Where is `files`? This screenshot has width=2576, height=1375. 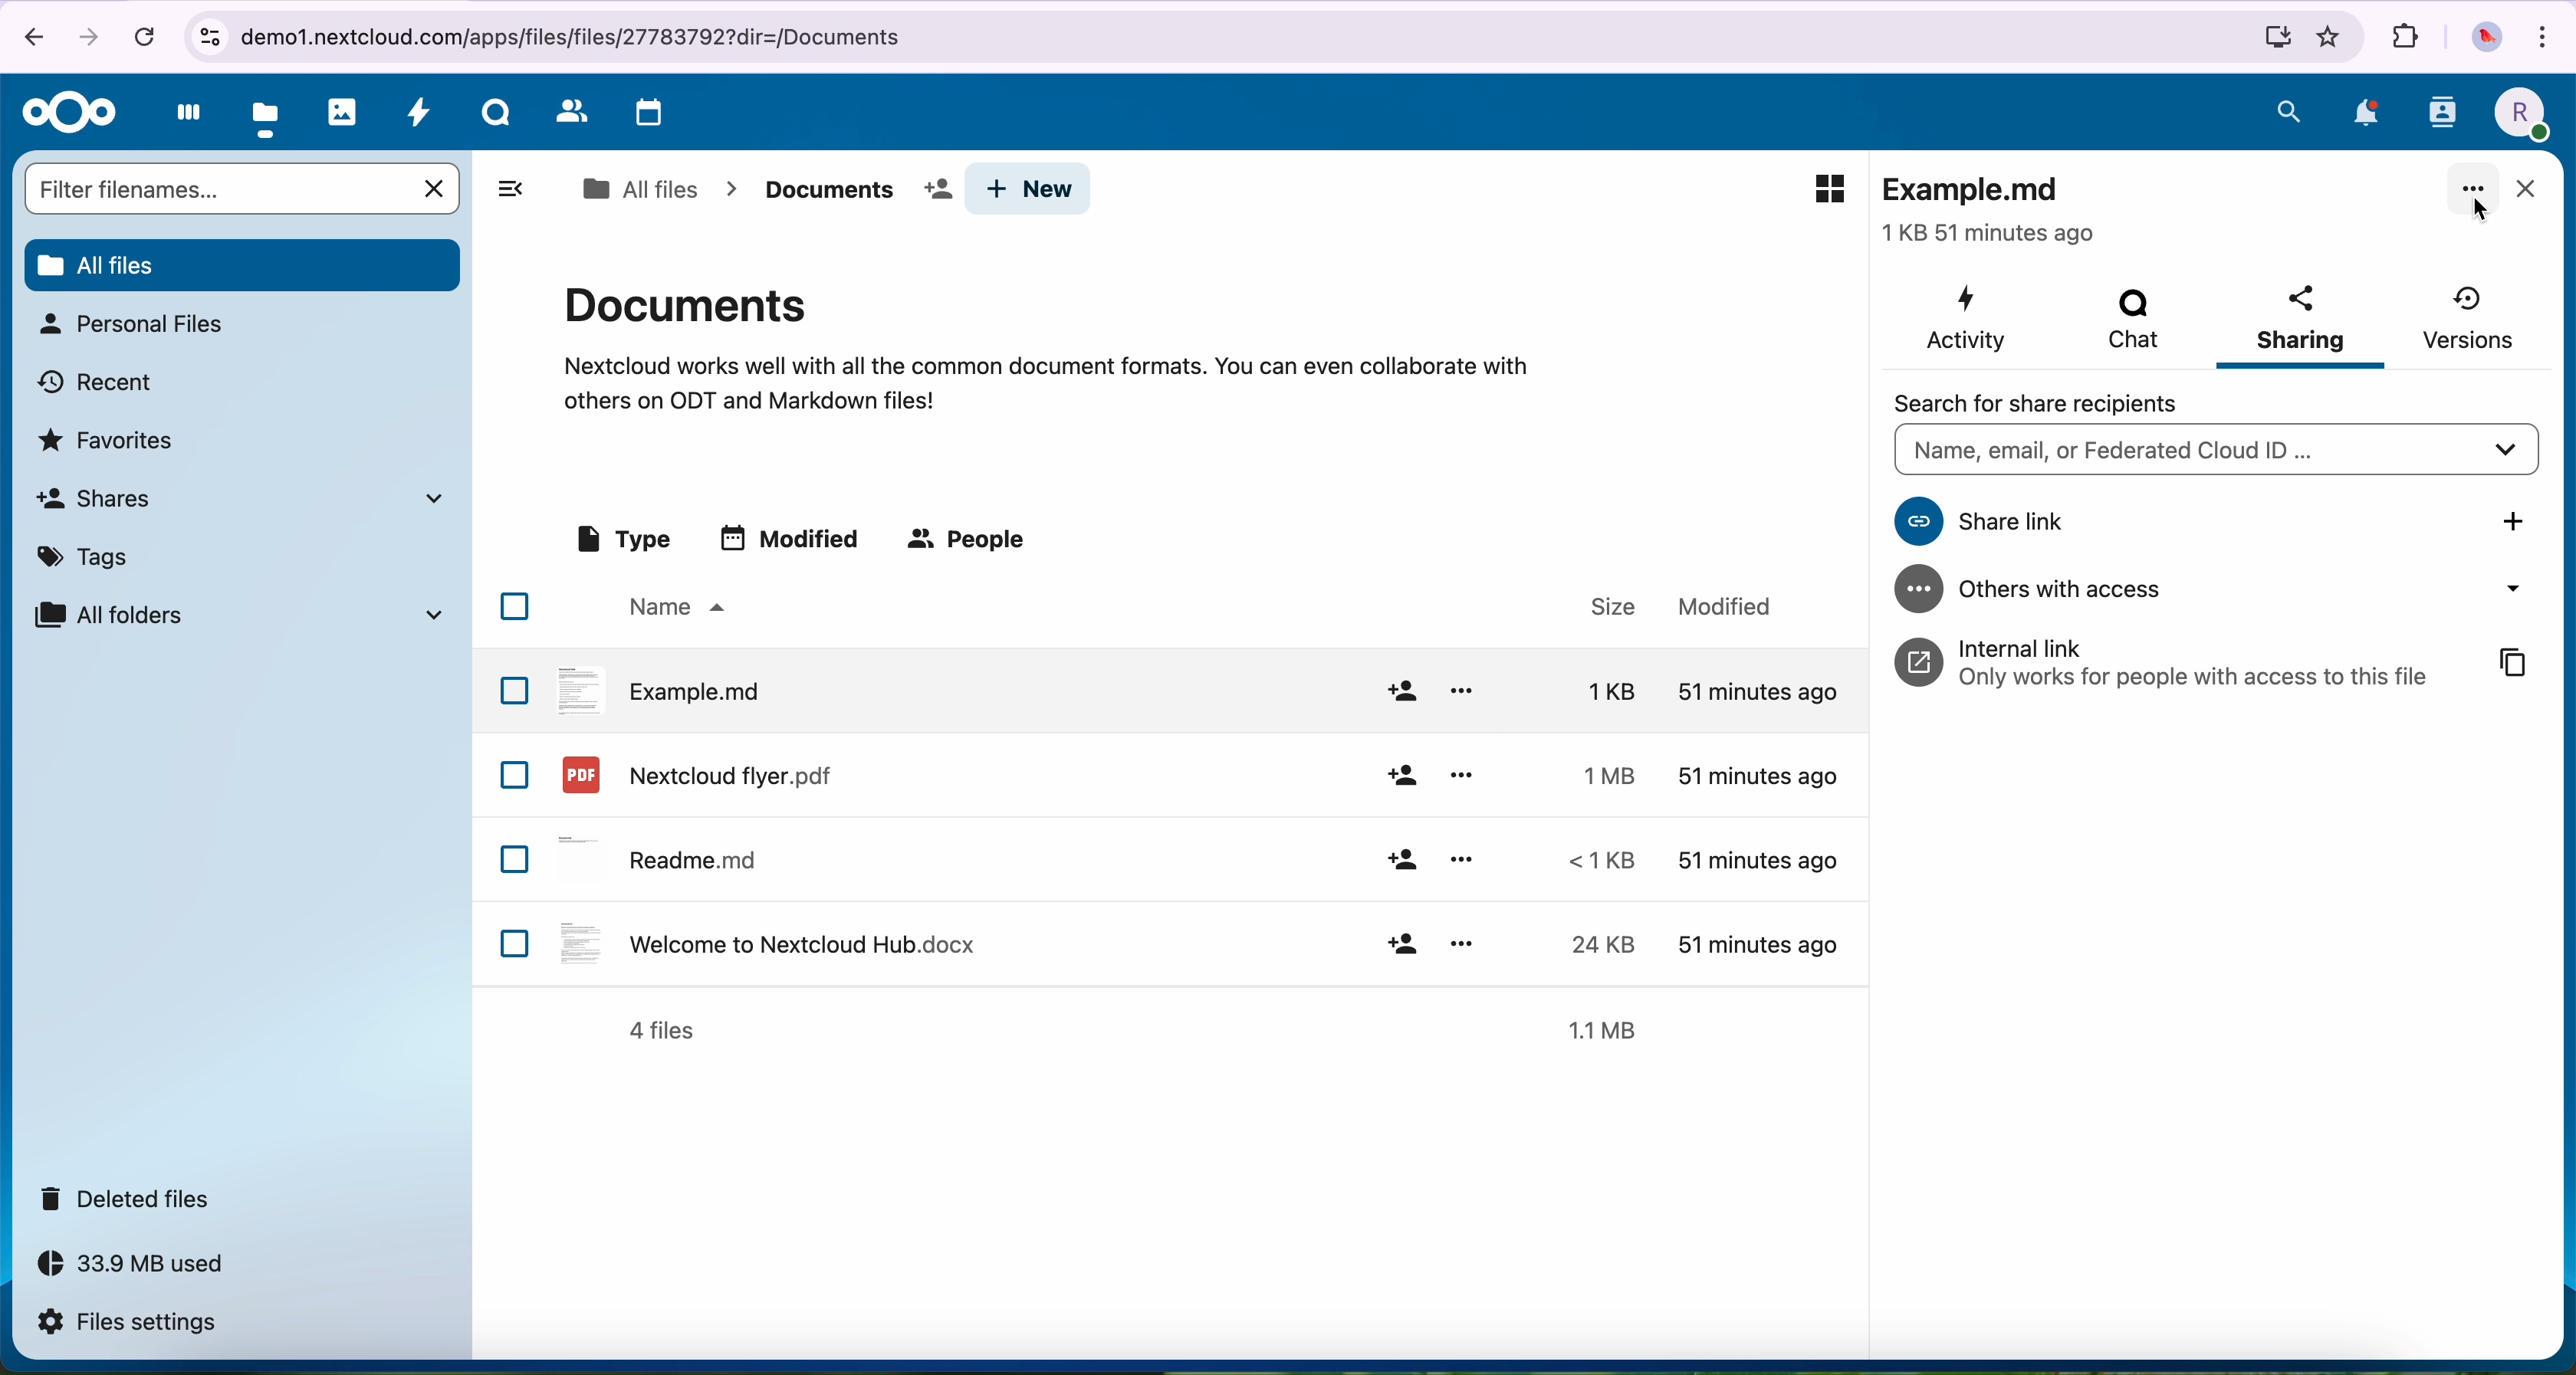 files is located at coordinates (267, 115).